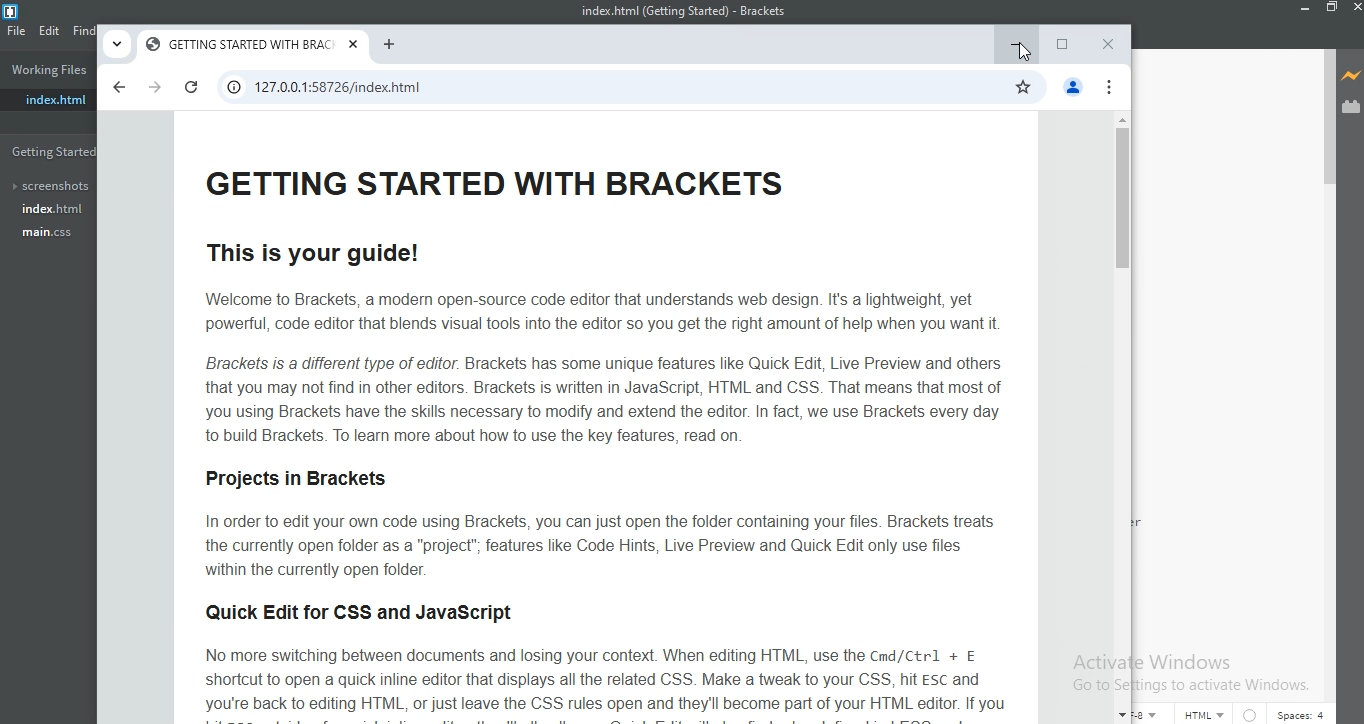 The height and width of the screenshot is (724, 1364). What do you see at coordinates (116, 44) in the screenshot?
I see `tabs` at bounding box center [116, 44].